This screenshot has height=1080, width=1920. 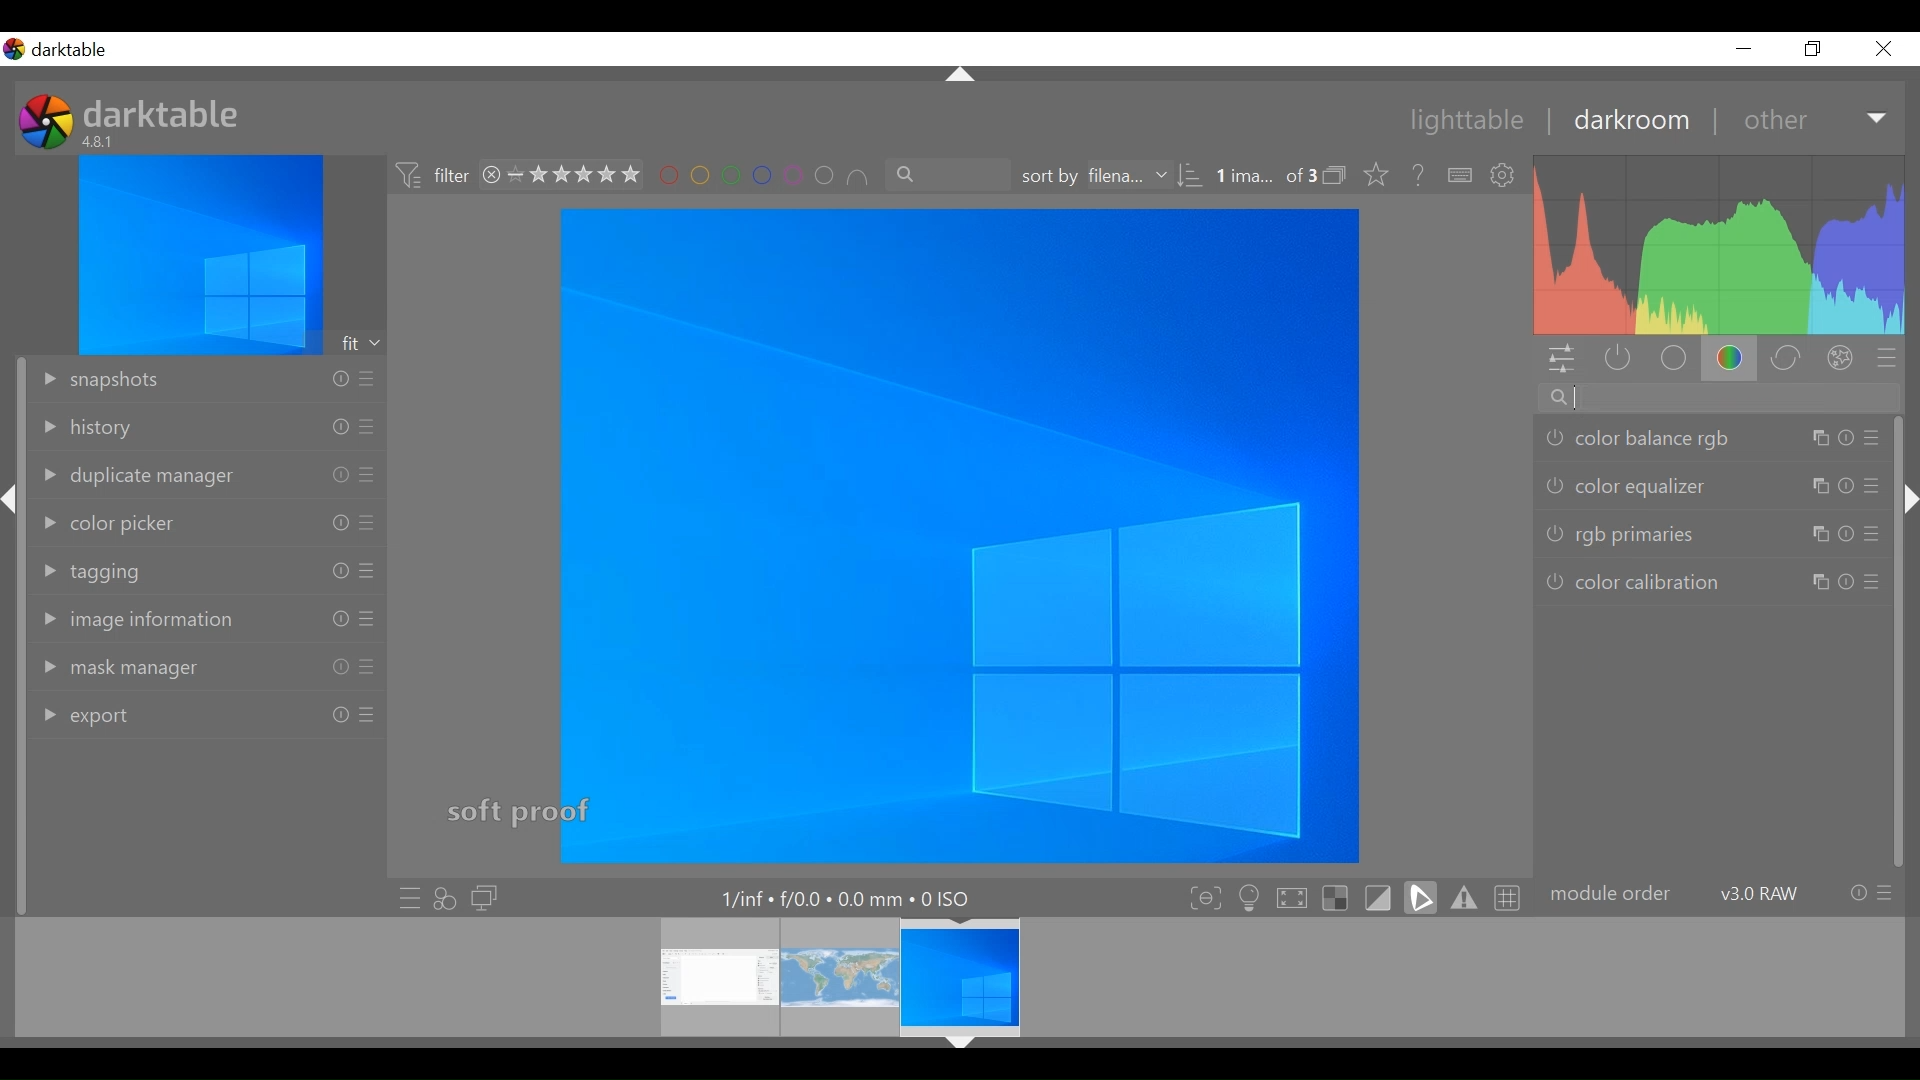 I want to click on presets, so click(x=368, y=427).